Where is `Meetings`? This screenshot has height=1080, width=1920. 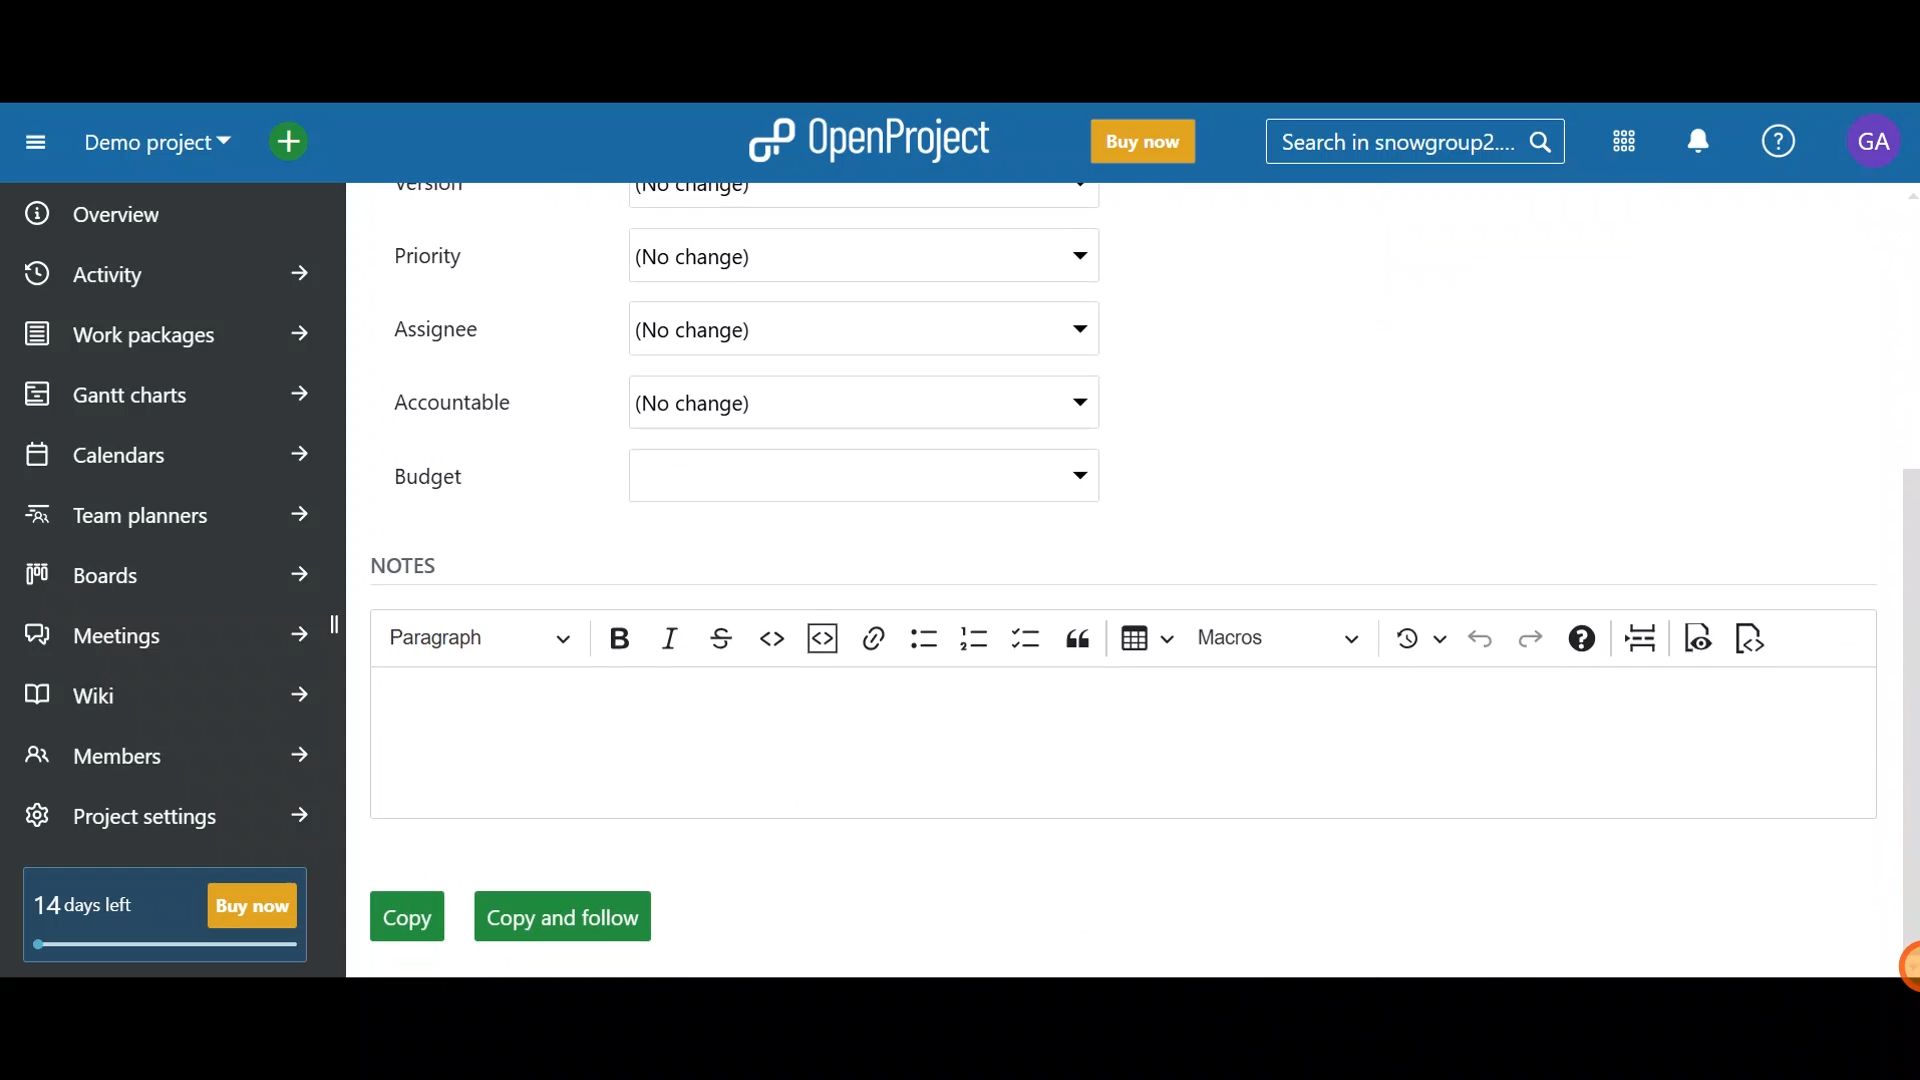 Meetings is located at coordinates (168, 630).